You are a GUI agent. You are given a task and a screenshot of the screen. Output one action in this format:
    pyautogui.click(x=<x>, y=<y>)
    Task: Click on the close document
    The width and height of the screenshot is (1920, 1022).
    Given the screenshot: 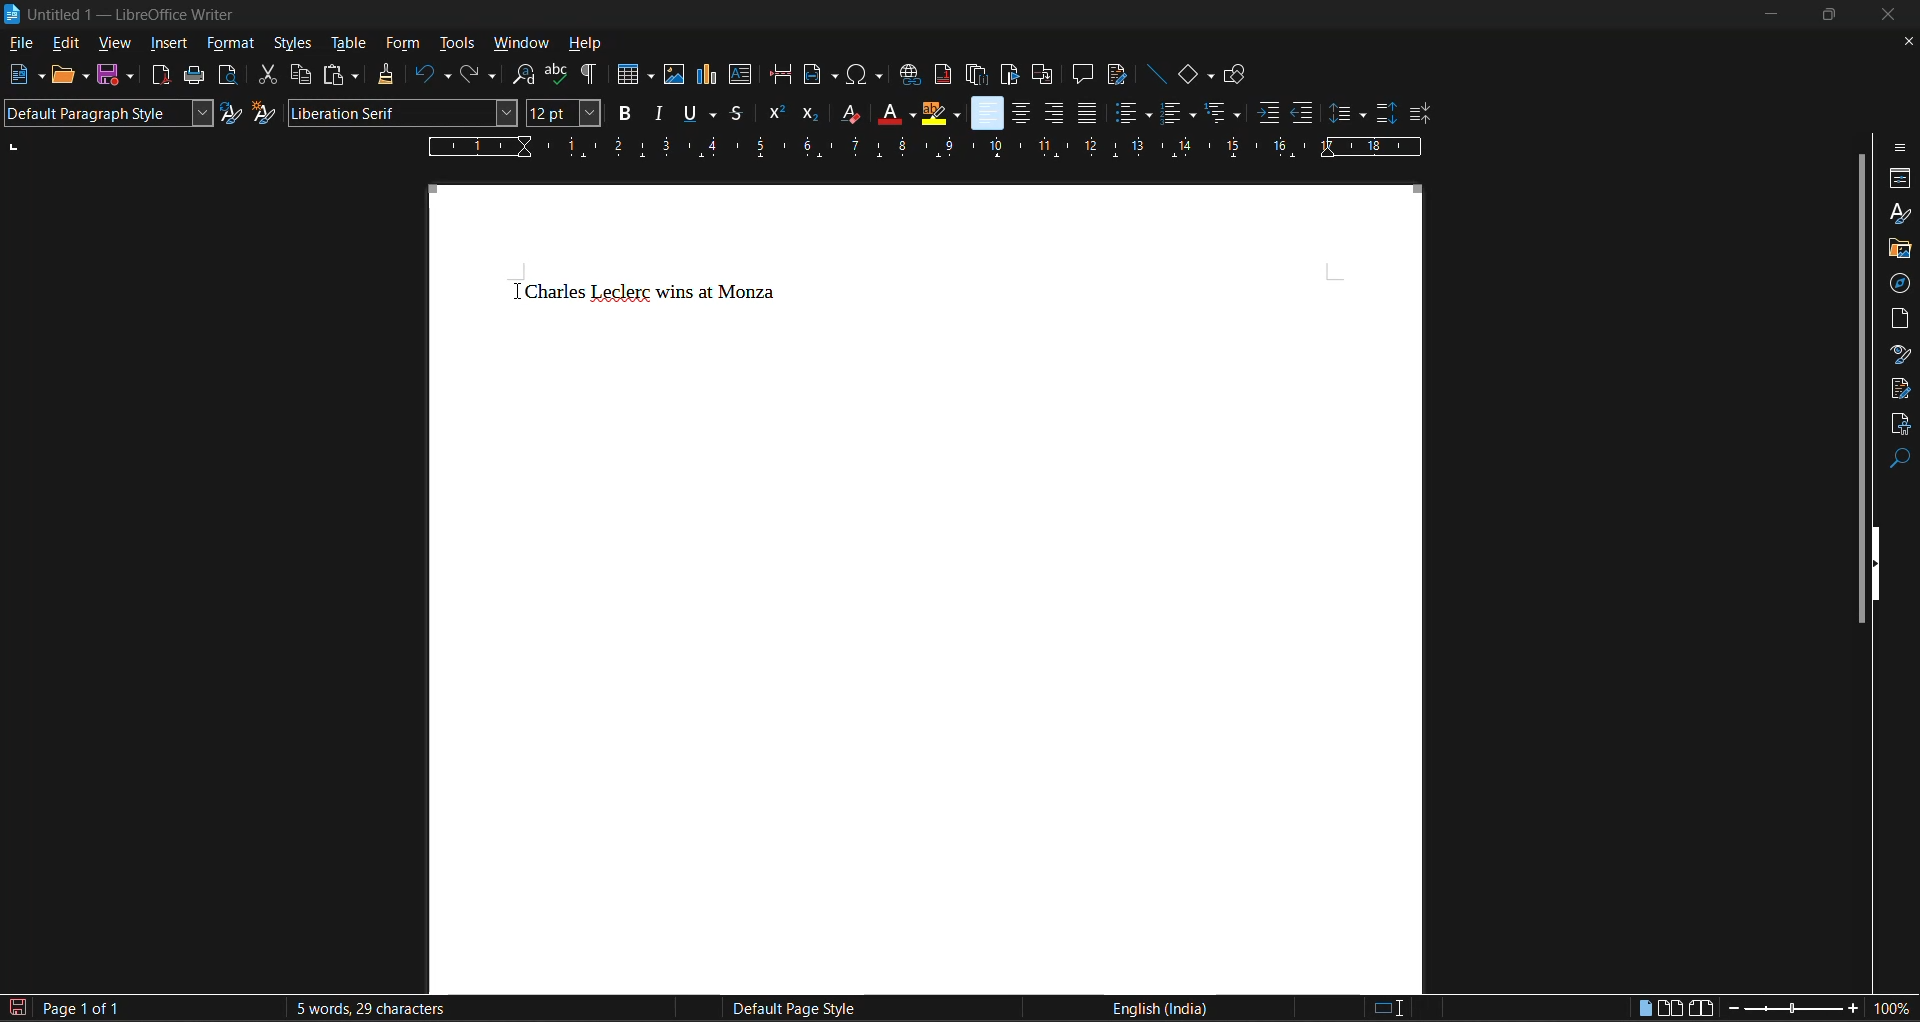 What is the action you would take?
    pyautogui.click(x=1902, y=42)
    